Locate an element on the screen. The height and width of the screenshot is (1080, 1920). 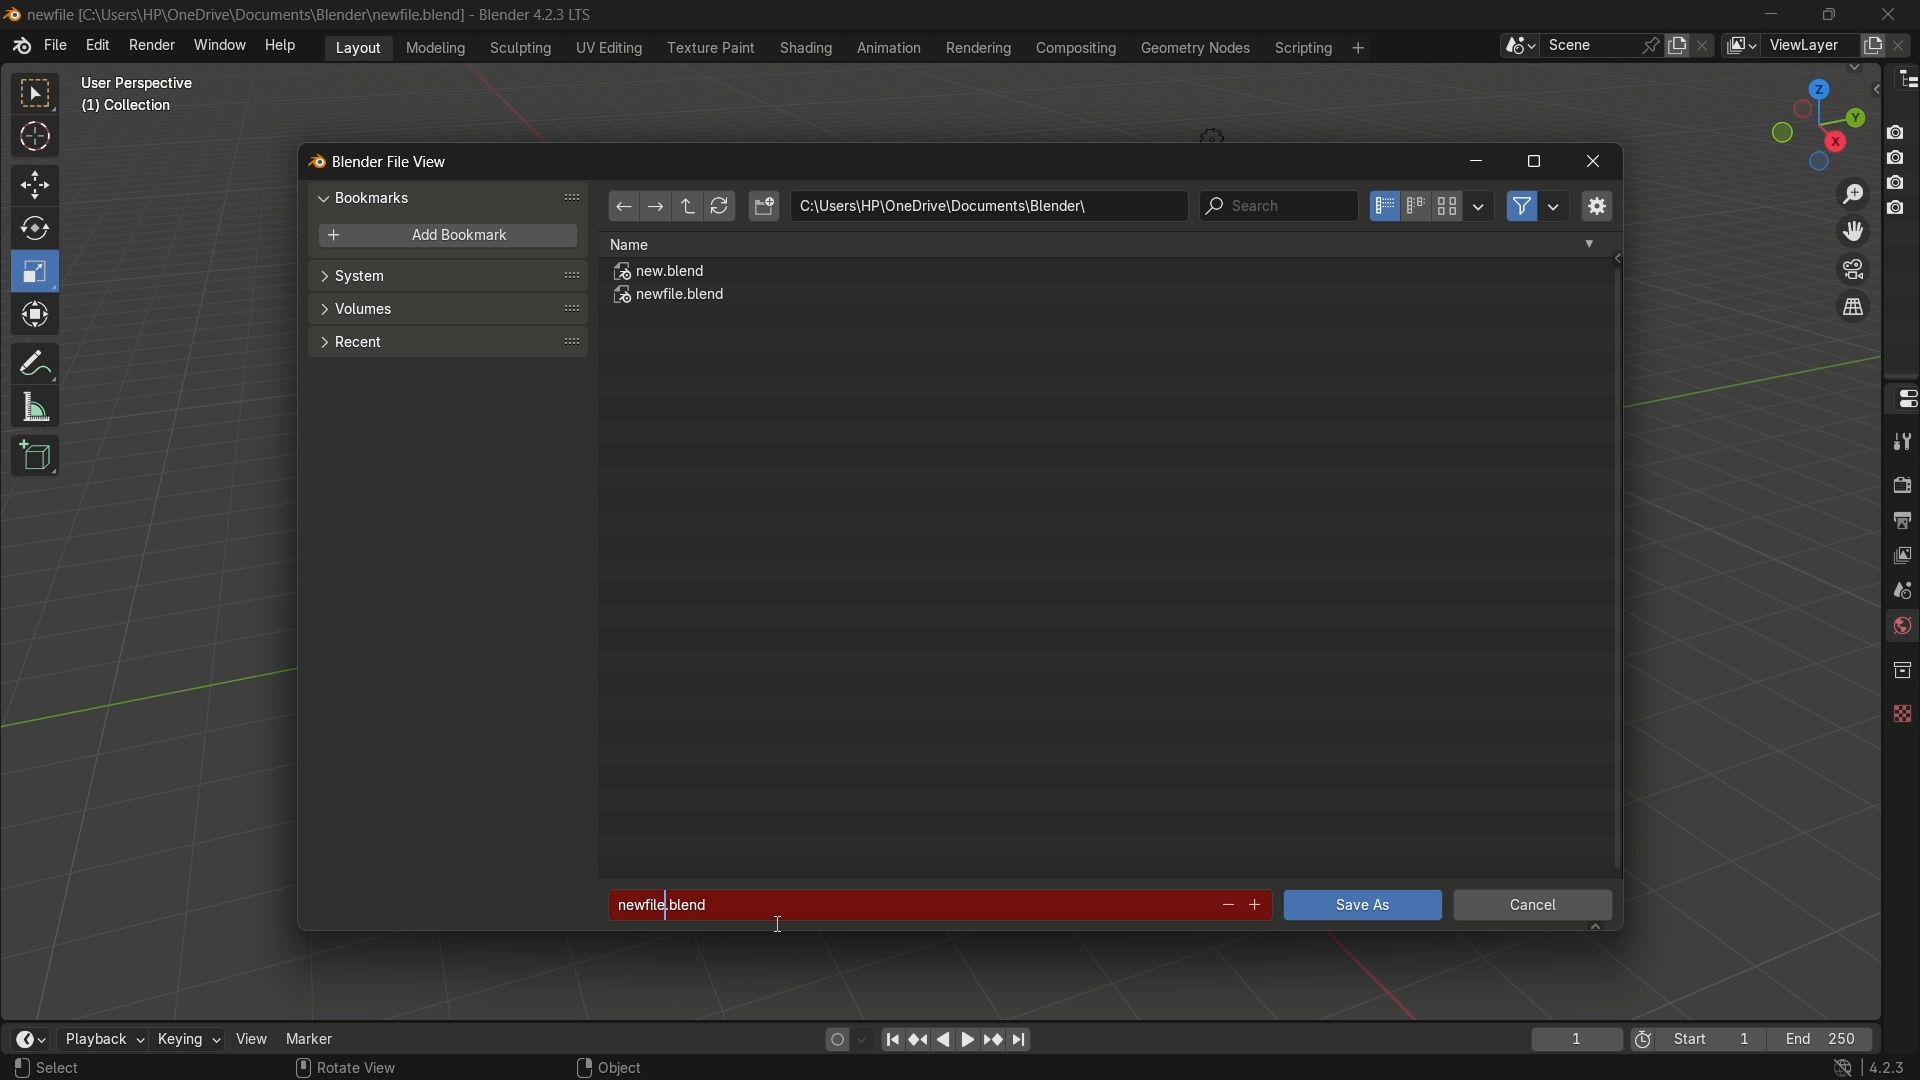
scripting menu is located at coordinates (1301, 48).